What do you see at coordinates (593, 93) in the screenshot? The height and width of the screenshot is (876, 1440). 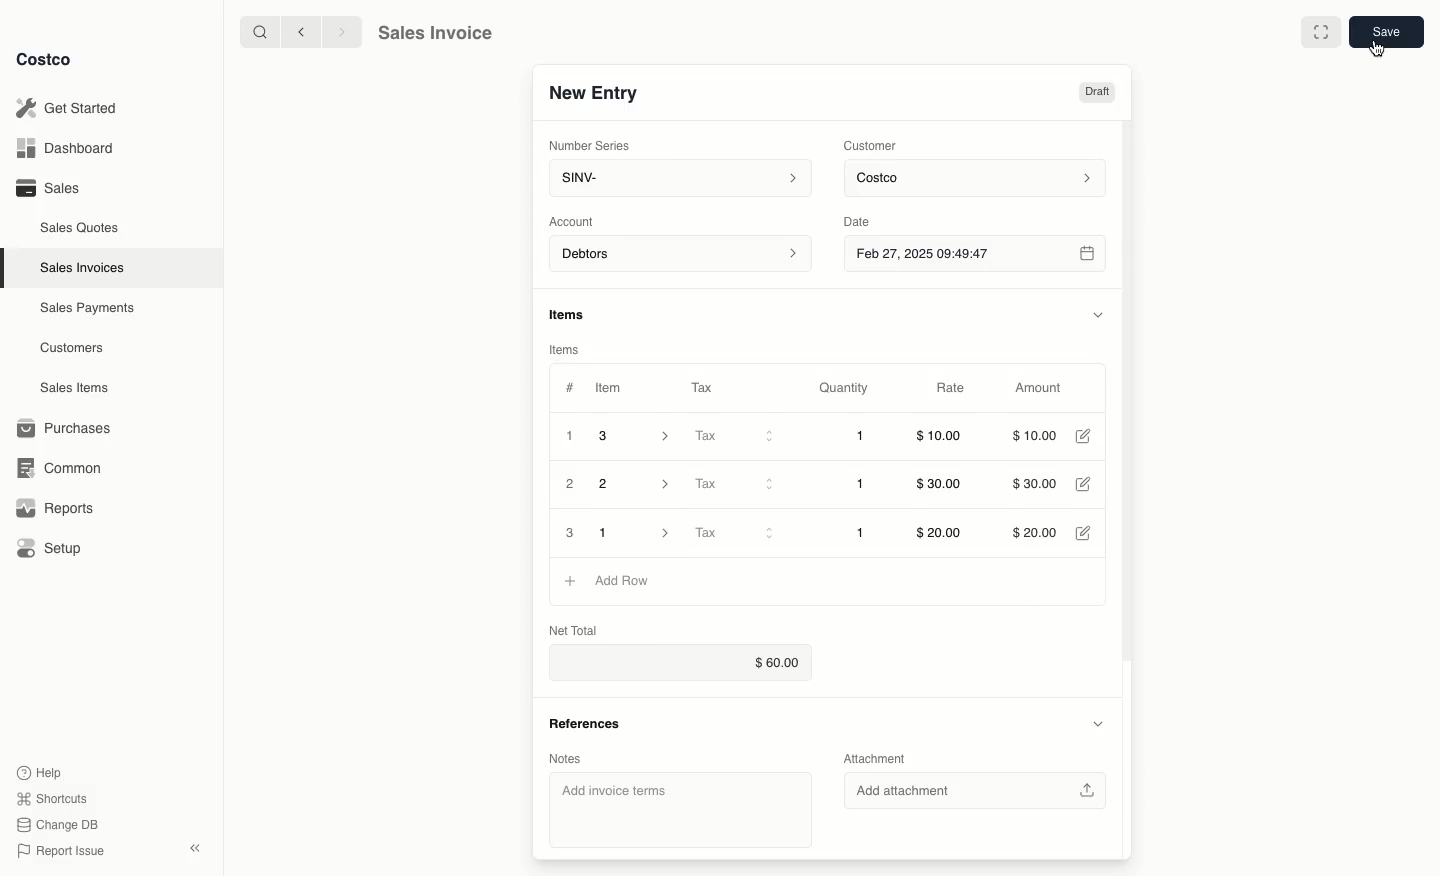 I see `New Entry` at bounding box center [593, 93].